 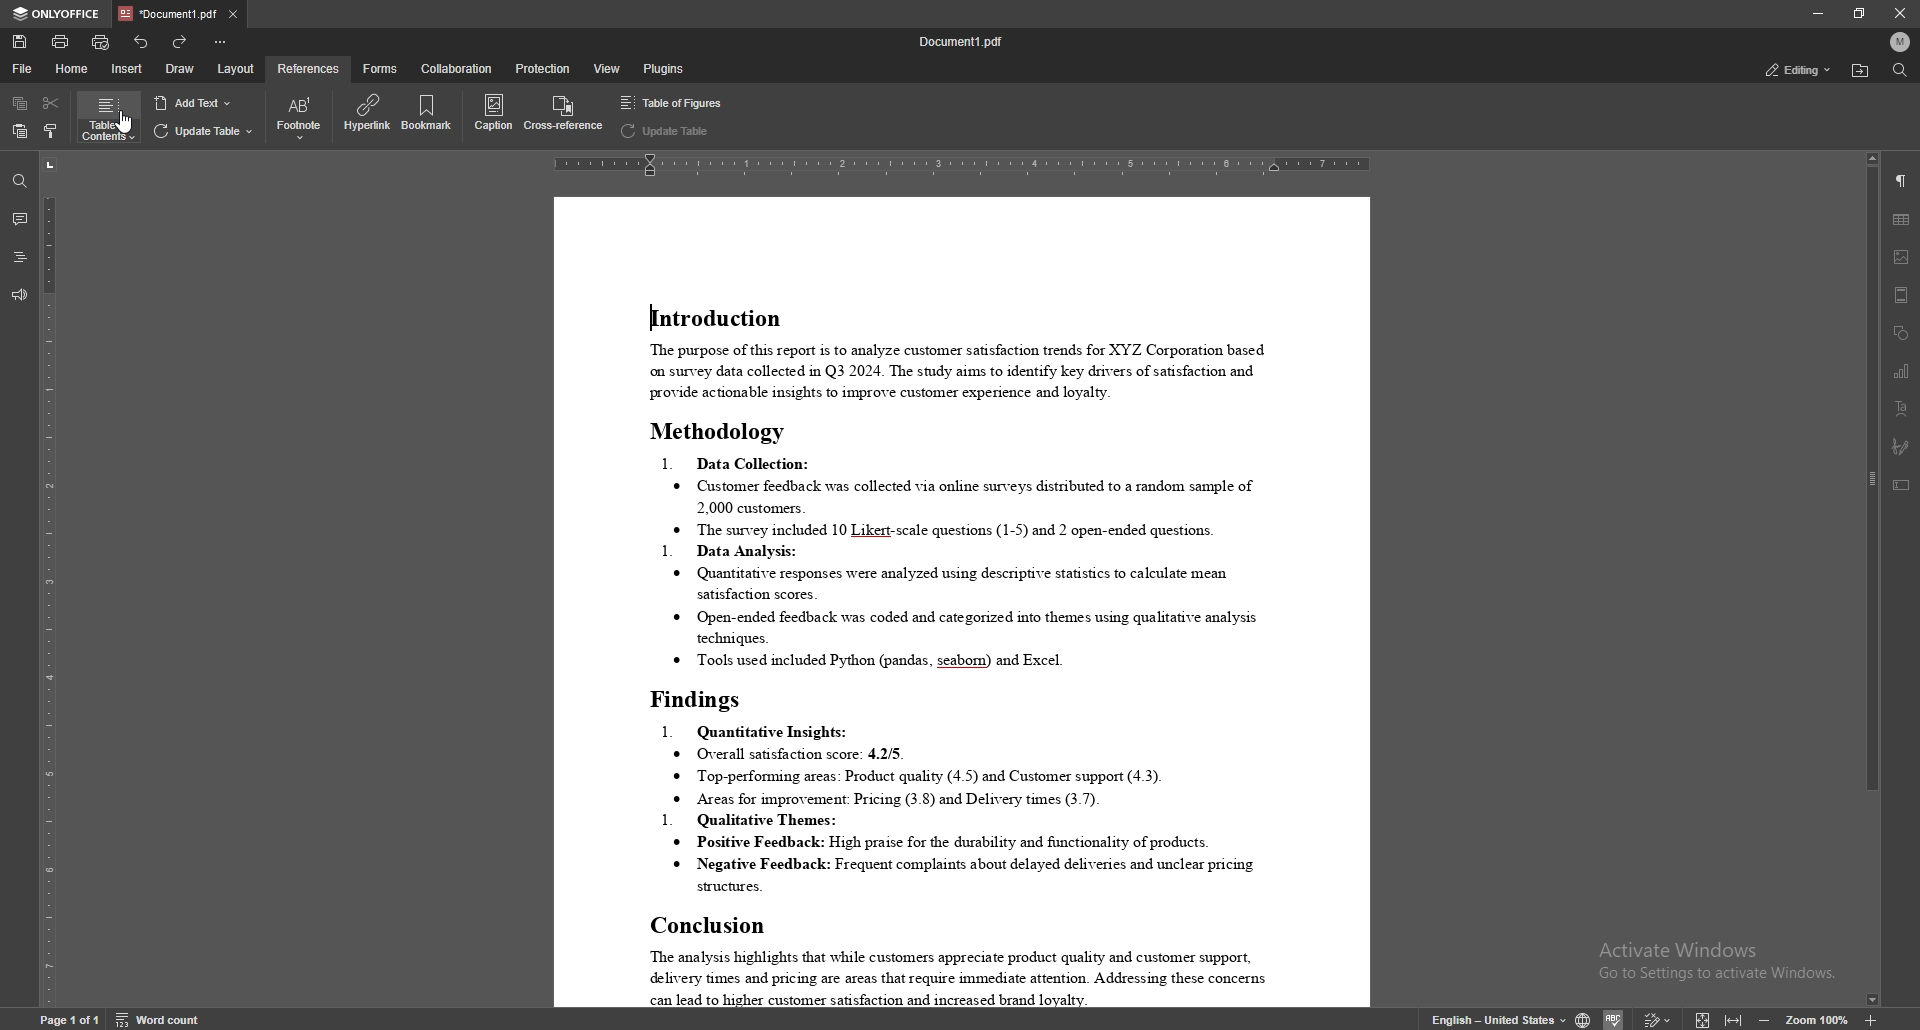 I want to click on horizontal scale, so click(x=963, y=164).